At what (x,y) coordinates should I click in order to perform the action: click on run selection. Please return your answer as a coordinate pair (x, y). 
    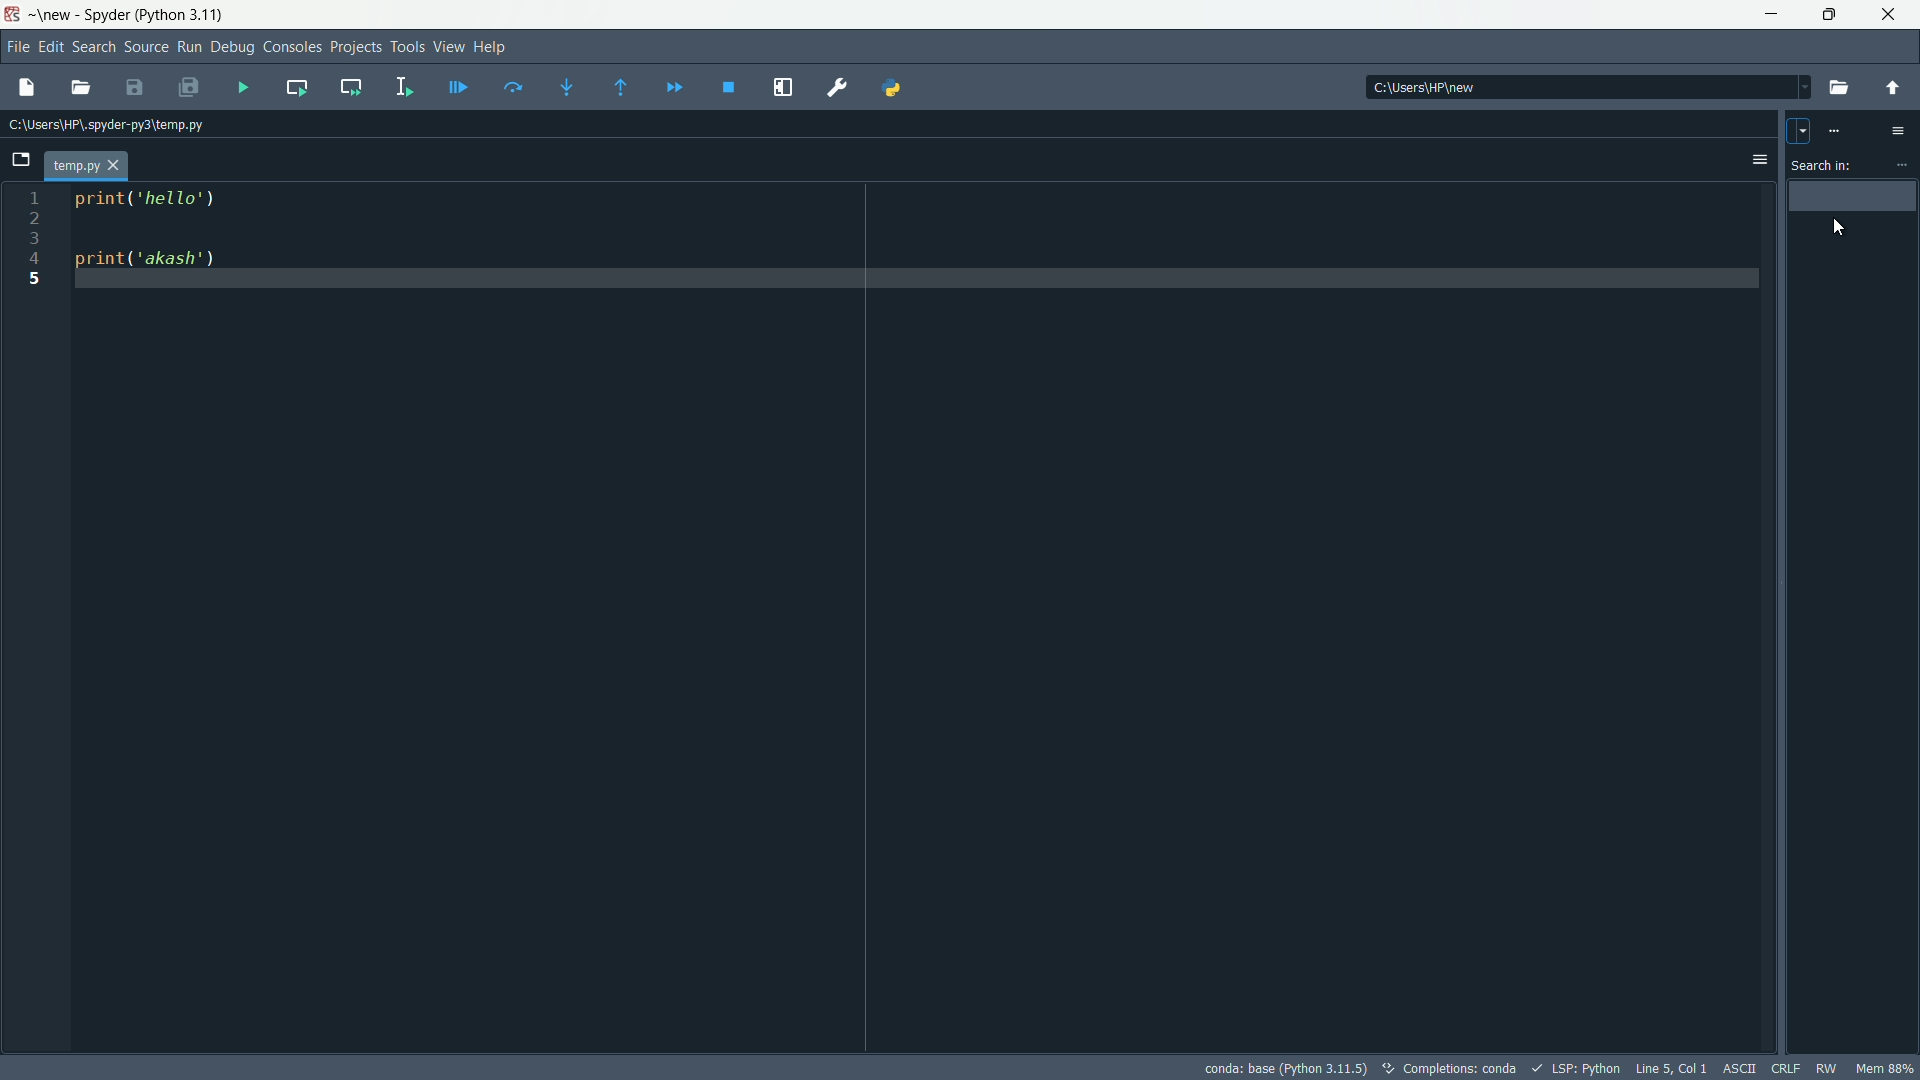
    Looking at the image, I should click on (401, 88).